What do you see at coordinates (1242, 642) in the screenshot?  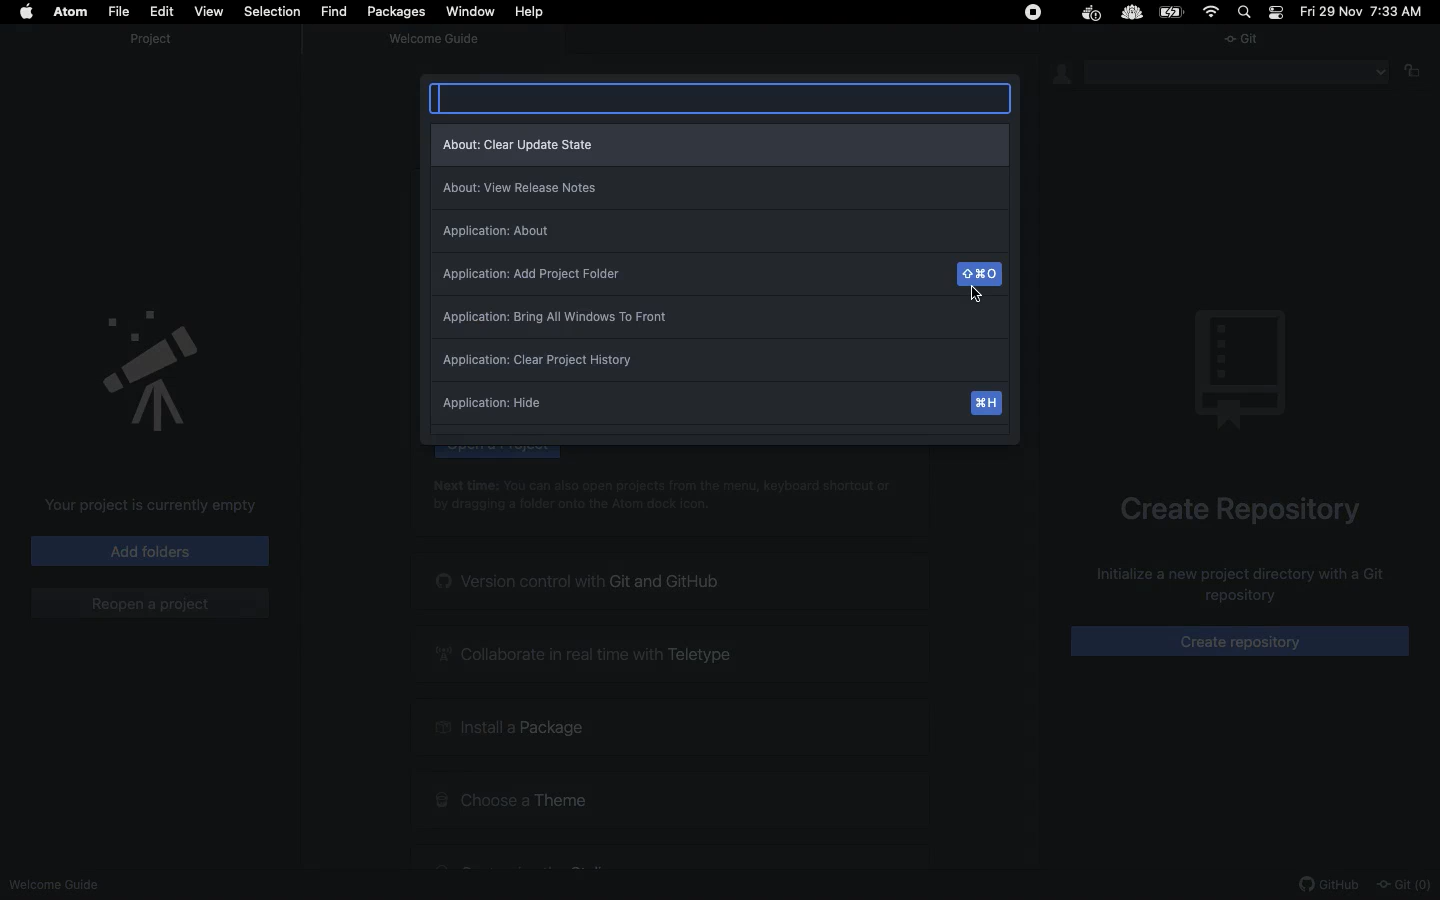 I see `Create repository ` at bounding box center [1242, 642].